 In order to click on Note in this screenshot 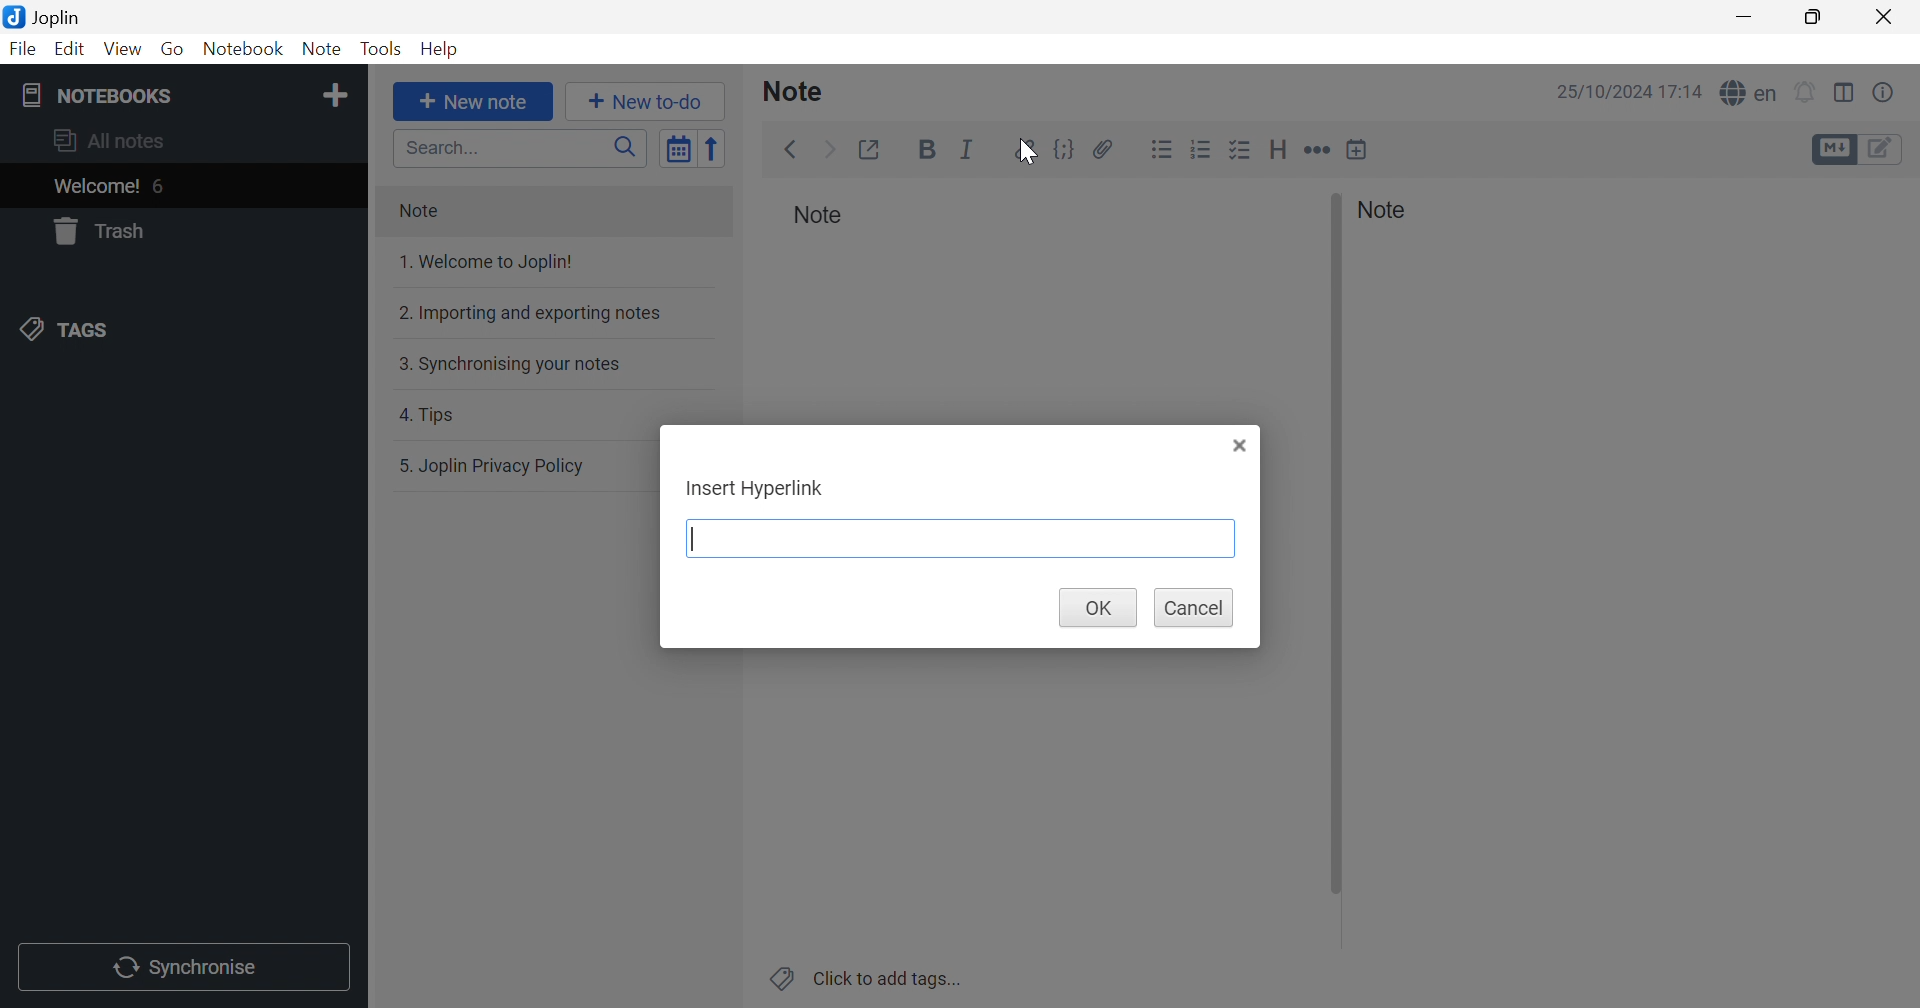, I will do `click(552, 213)`.